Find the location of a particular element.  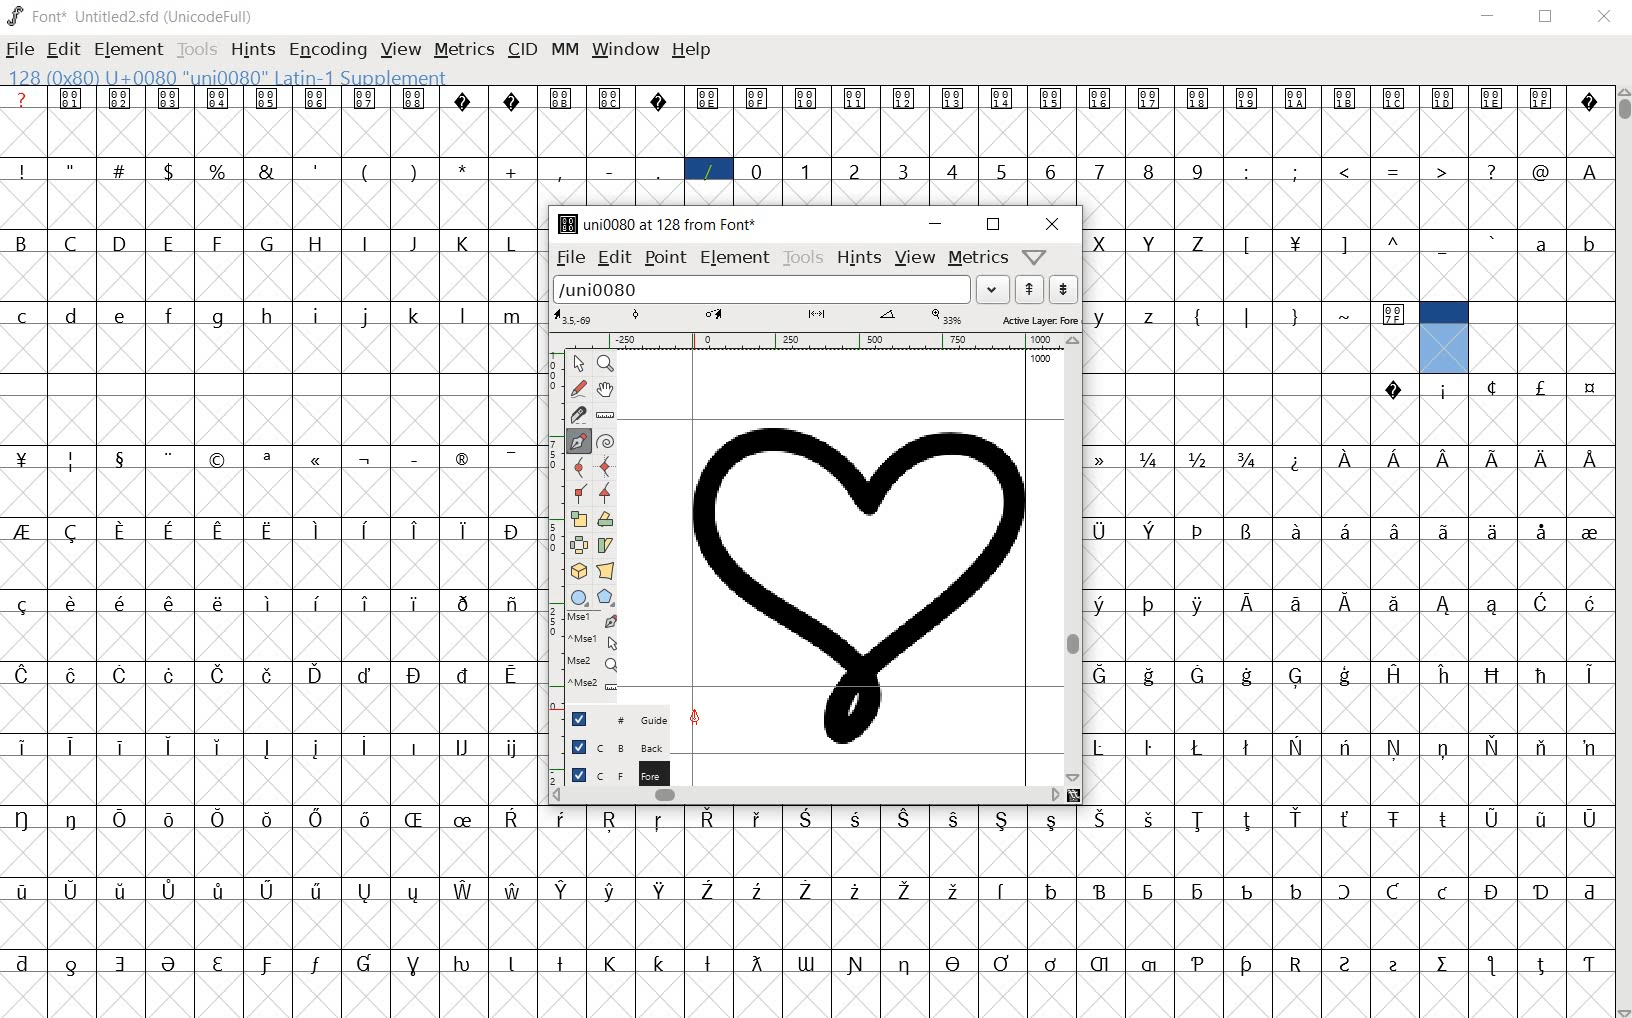

glyph is located at coordinates (414, 675).